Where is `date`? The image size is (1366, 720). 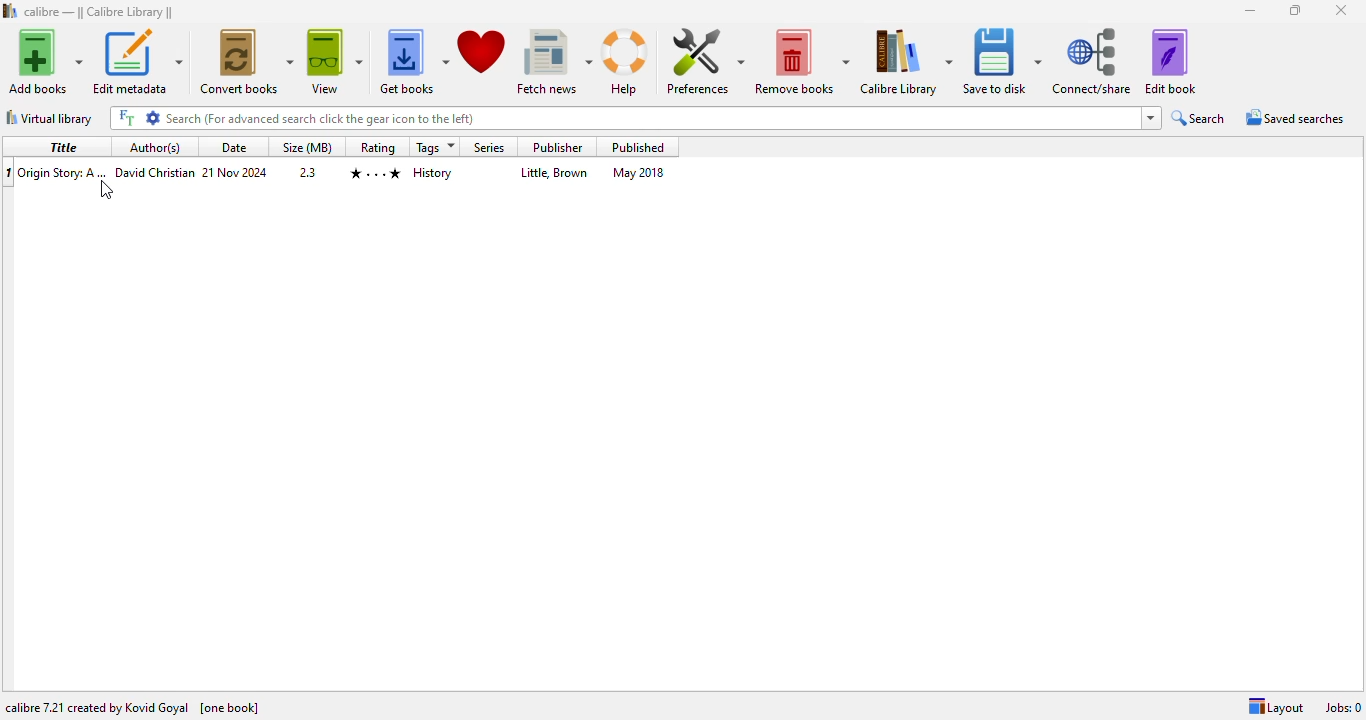
date is located at coordinates (233, 146).